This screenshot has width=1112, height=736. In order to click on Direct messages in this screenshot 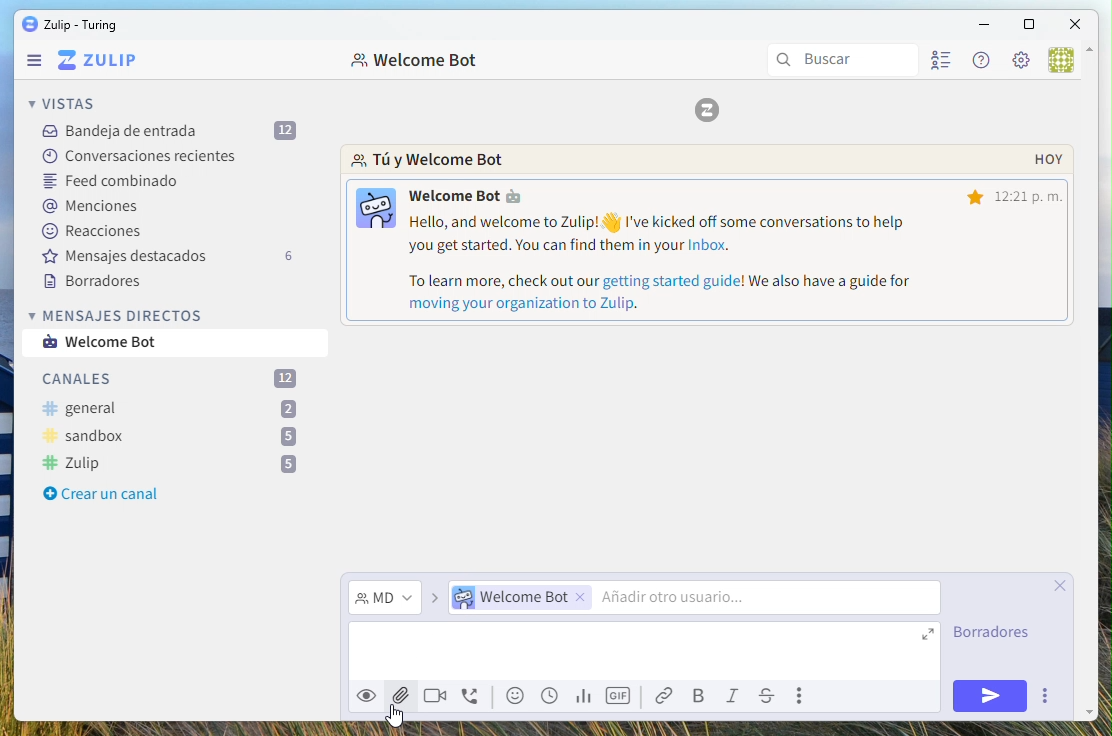, I will do `click(119, 315)`.